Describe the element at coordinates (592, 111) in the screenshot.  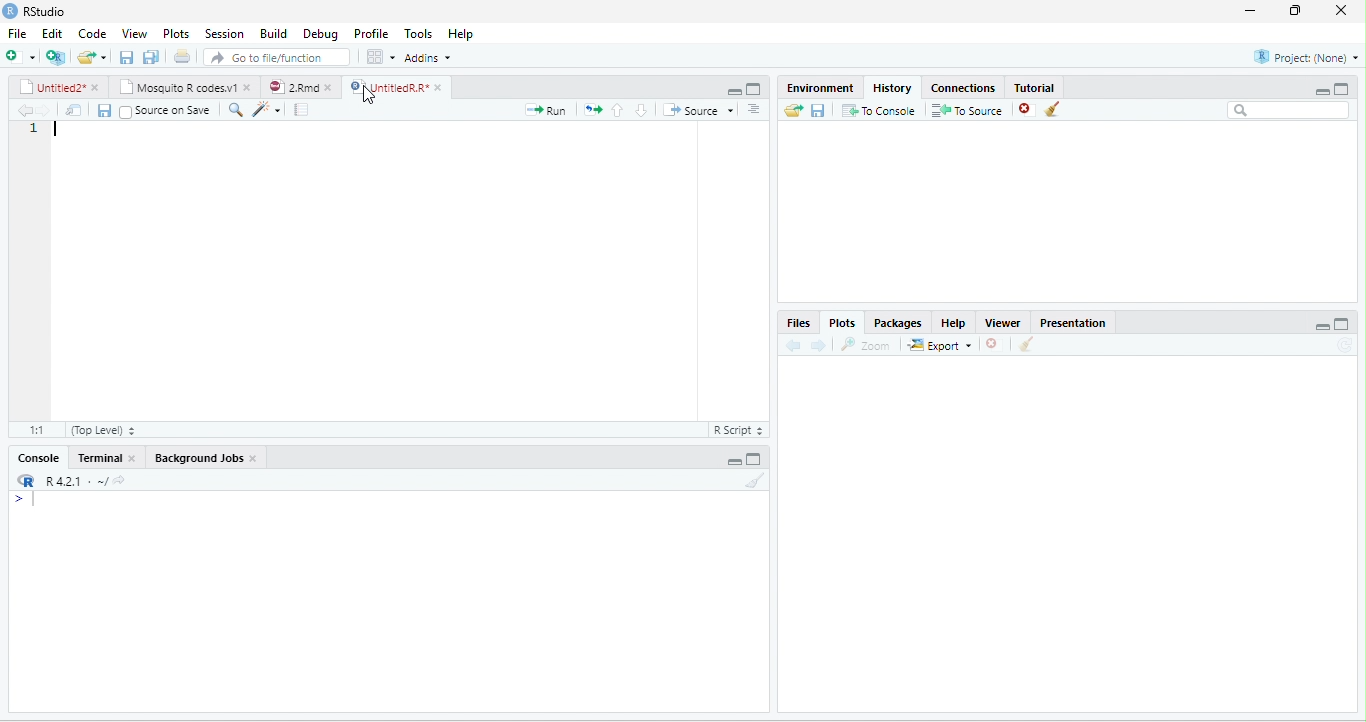
I see `arrows` at that location.